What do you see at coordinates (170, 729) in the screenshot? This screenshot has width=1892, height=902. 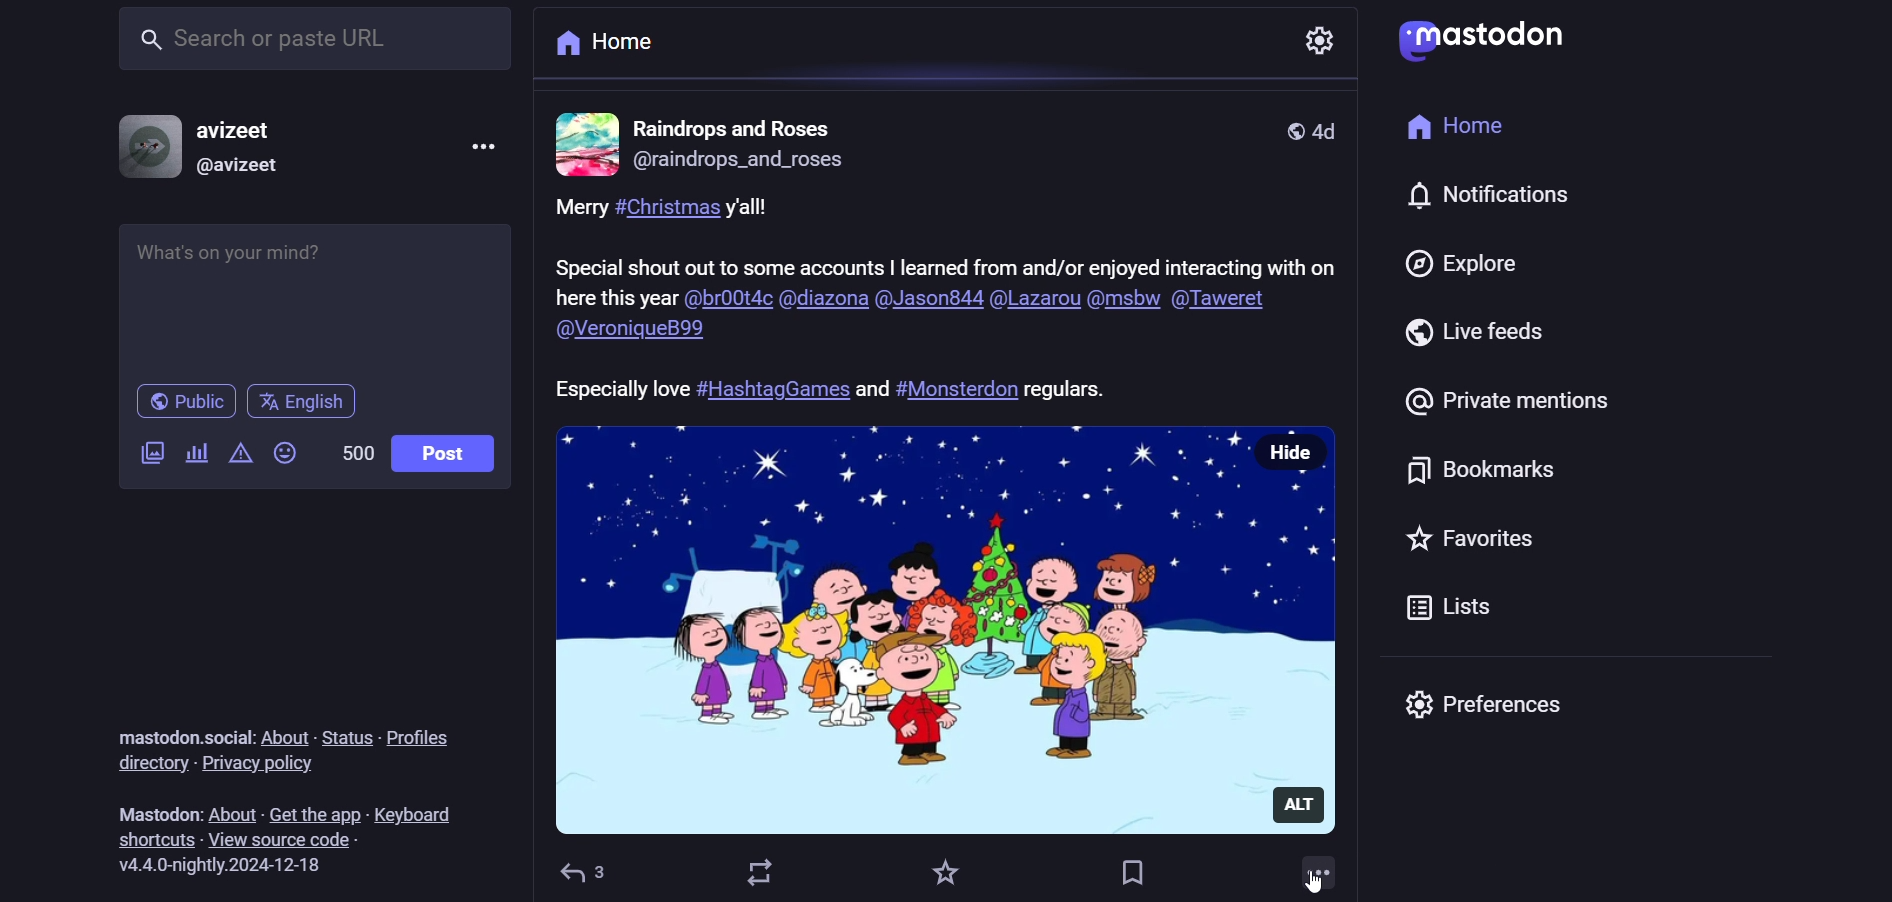 I see `text` at bounding box center [170, 729].